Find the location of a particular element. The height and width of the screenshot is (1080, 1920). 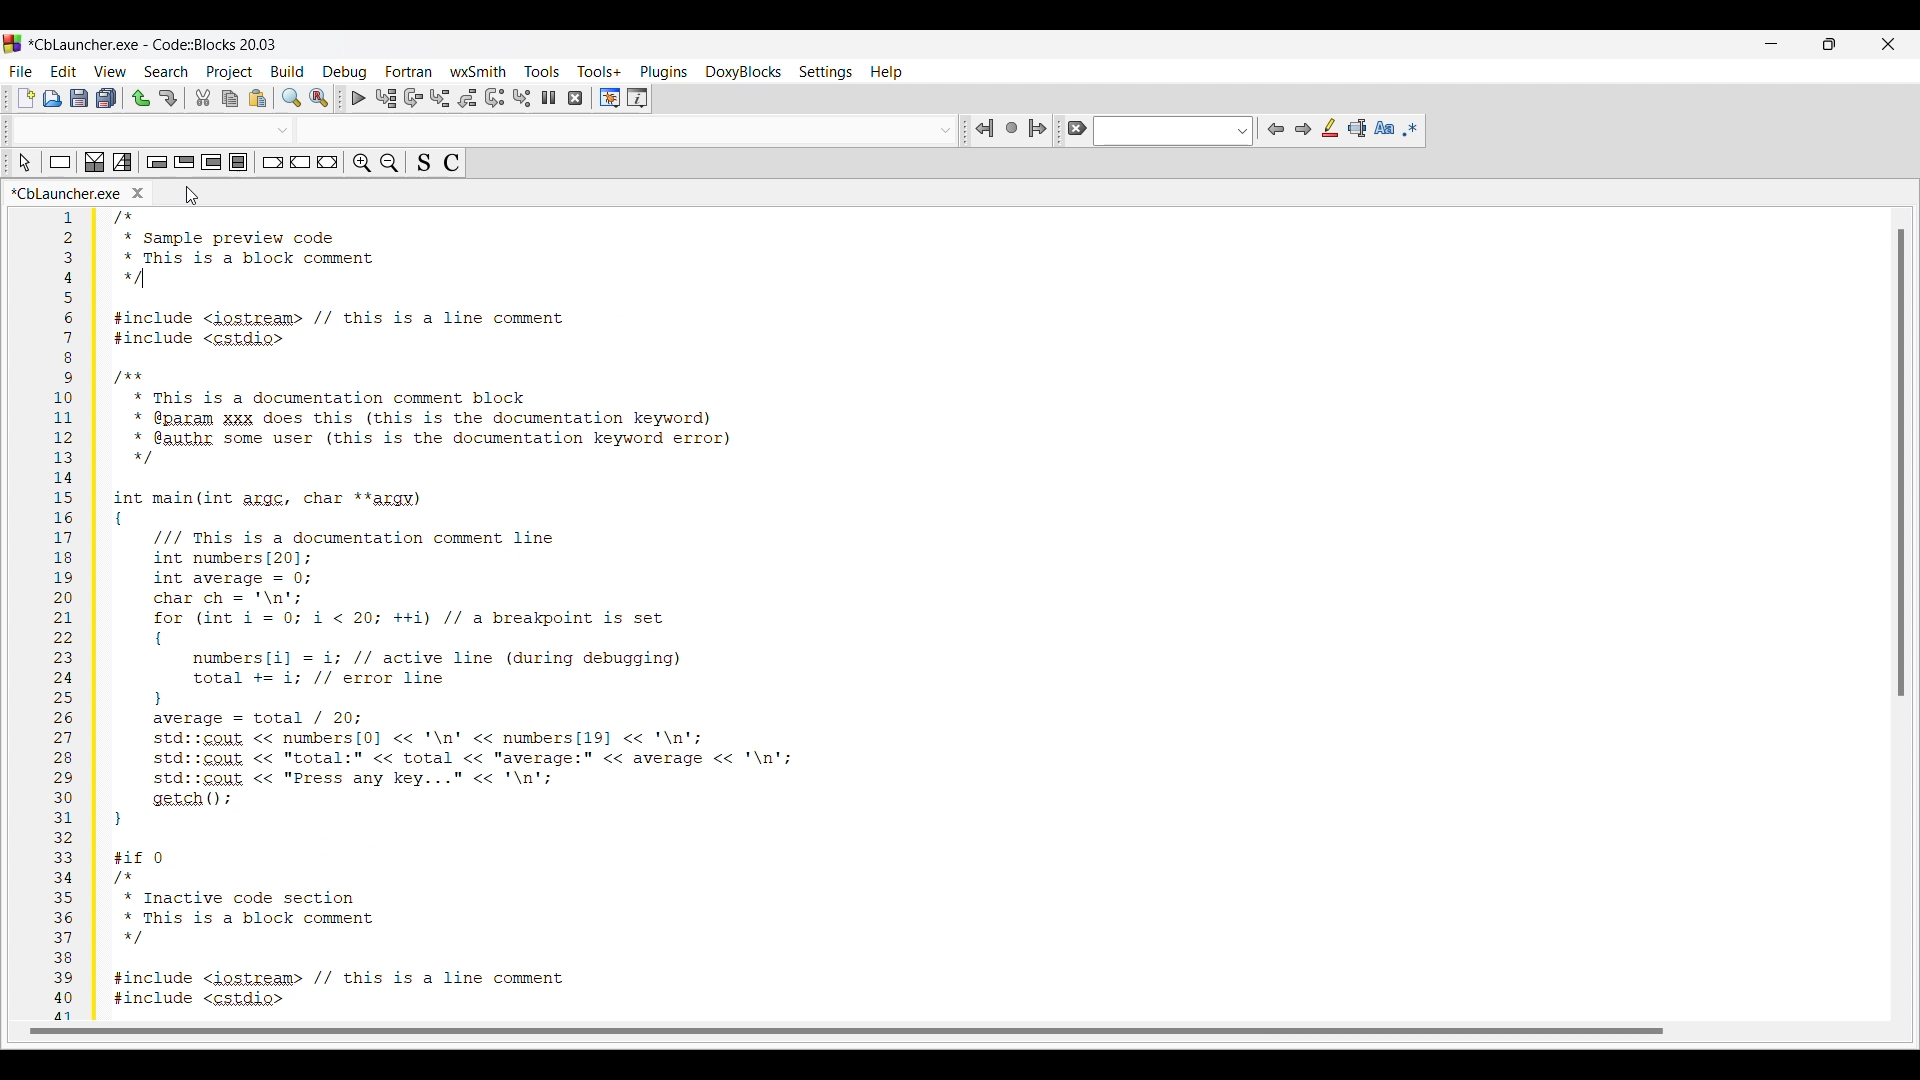

Tools menu is located at coordinates (542, 71).